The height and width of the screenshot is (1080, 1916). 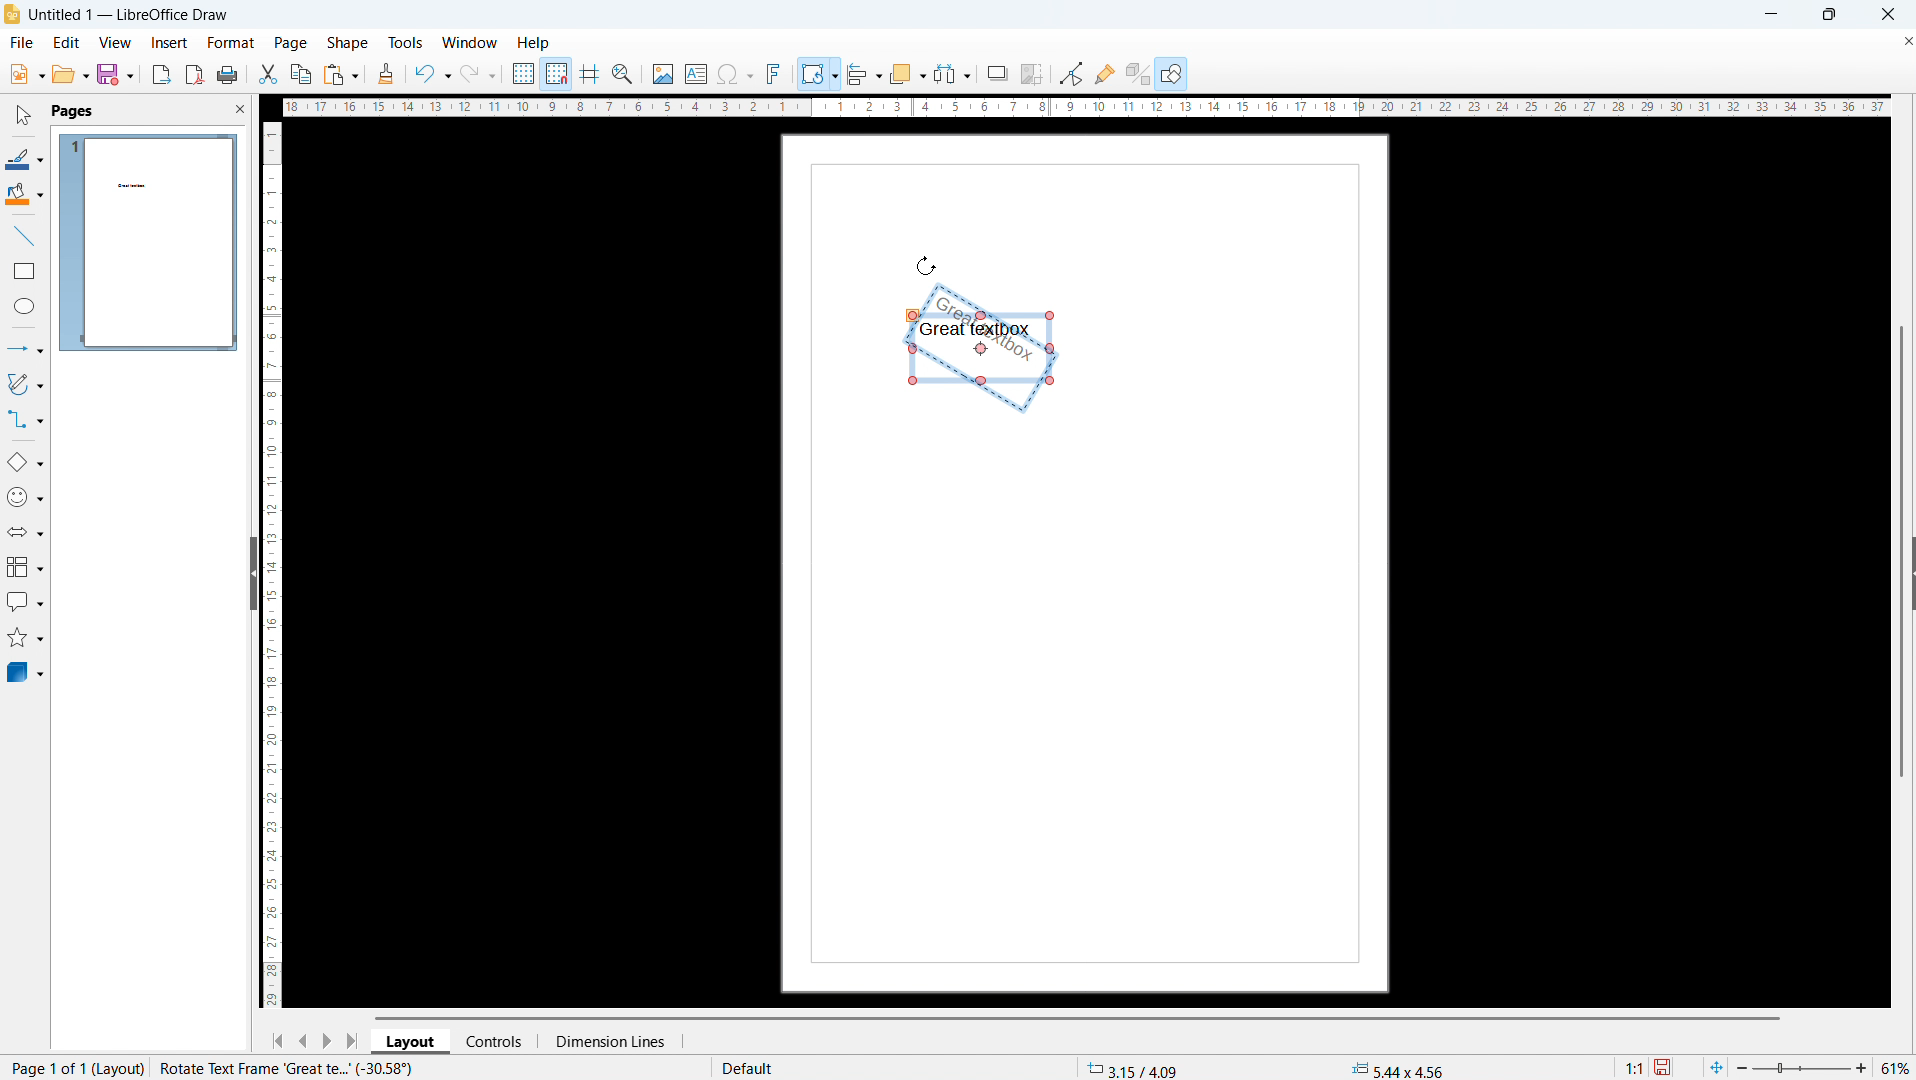 What do you see at coordinates (149, 242) in the screenshot?
I see `page 1` at bounding box center [149, 242].